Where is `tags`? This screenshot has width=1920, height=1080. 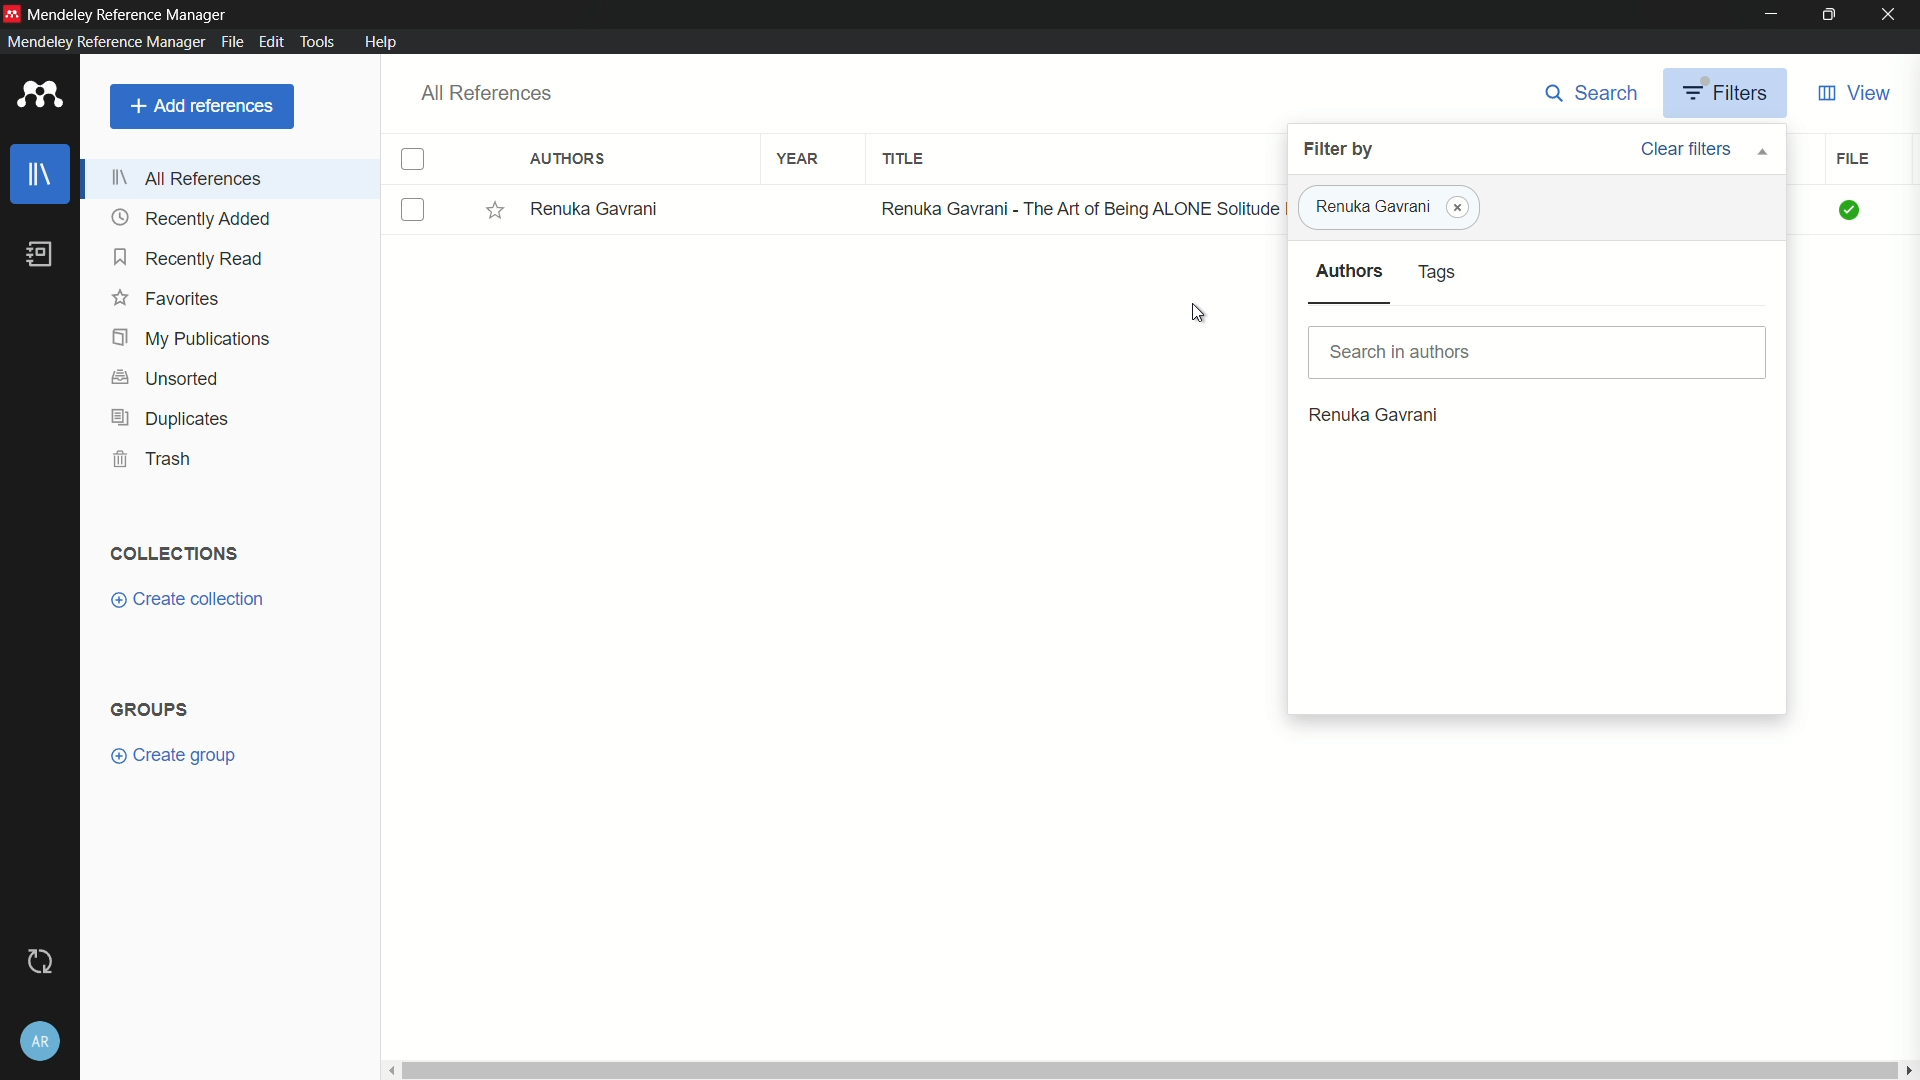 tags is located at coordinates (1439, 272).